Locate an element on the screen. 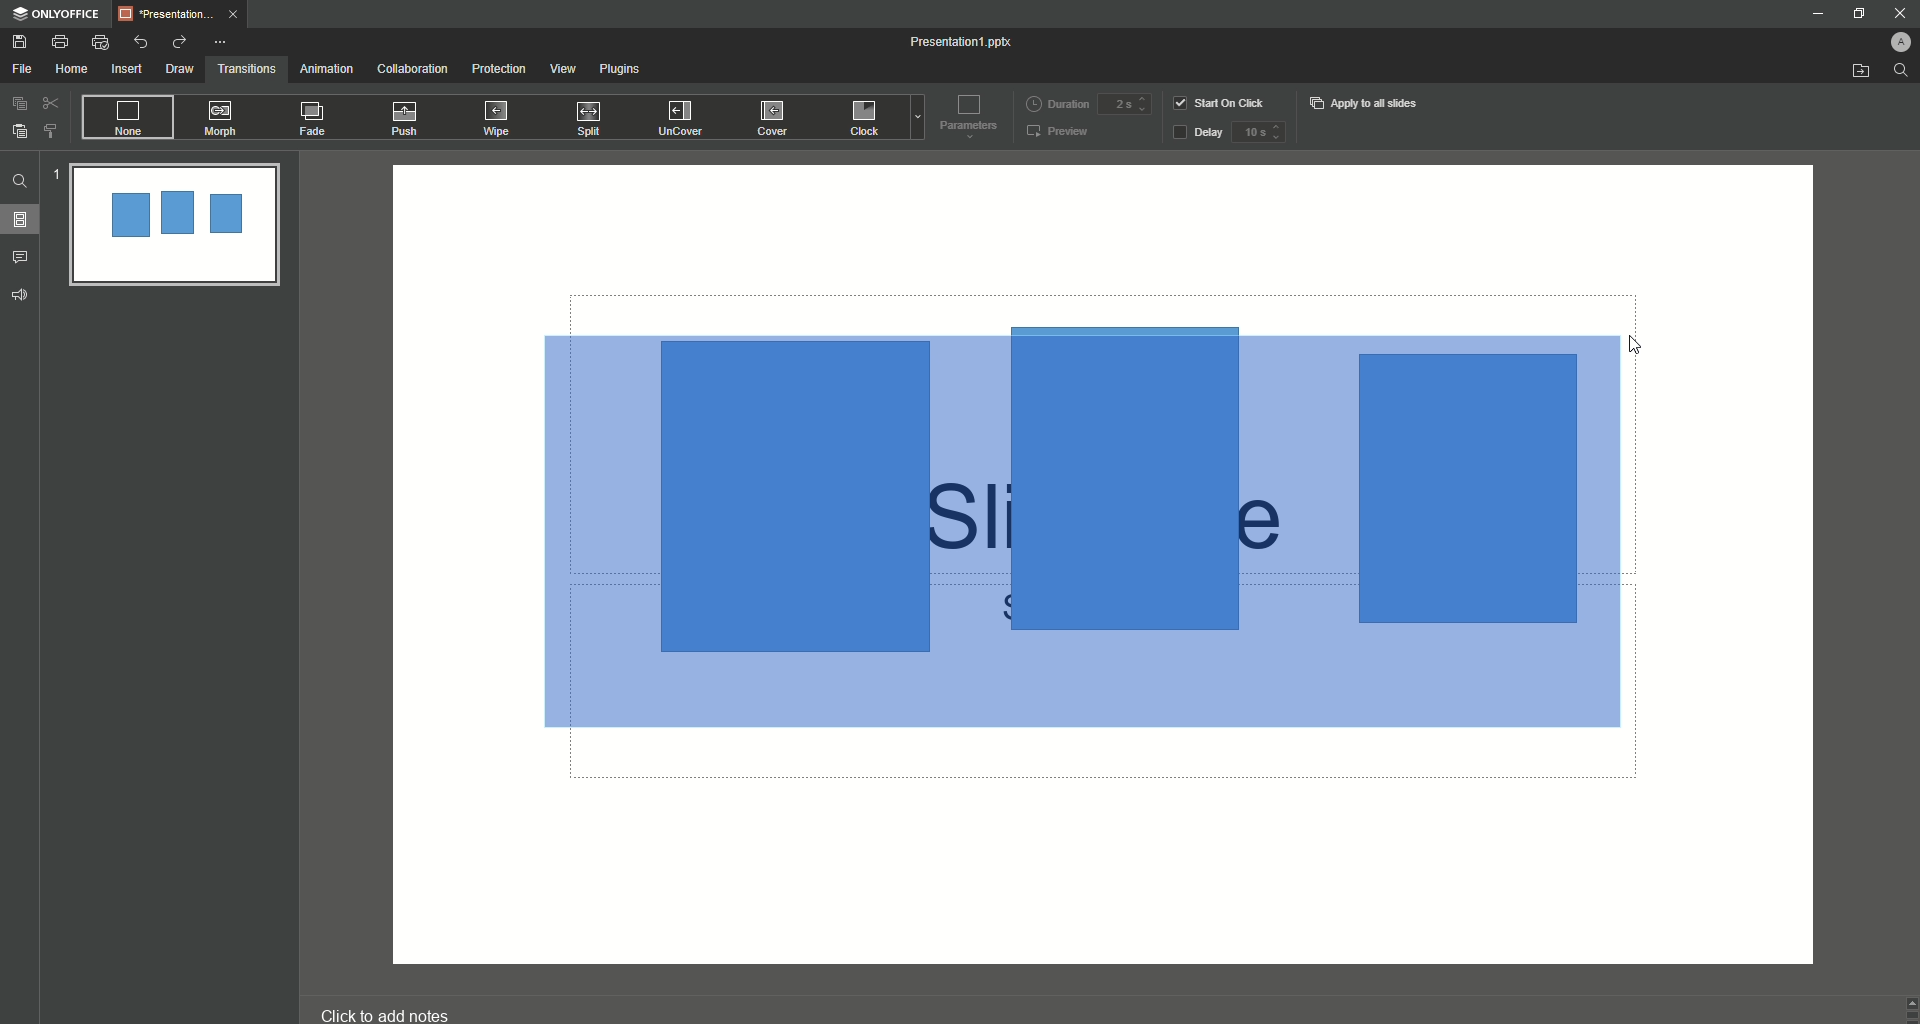  Delay button is located at coordinates (1197, 134).